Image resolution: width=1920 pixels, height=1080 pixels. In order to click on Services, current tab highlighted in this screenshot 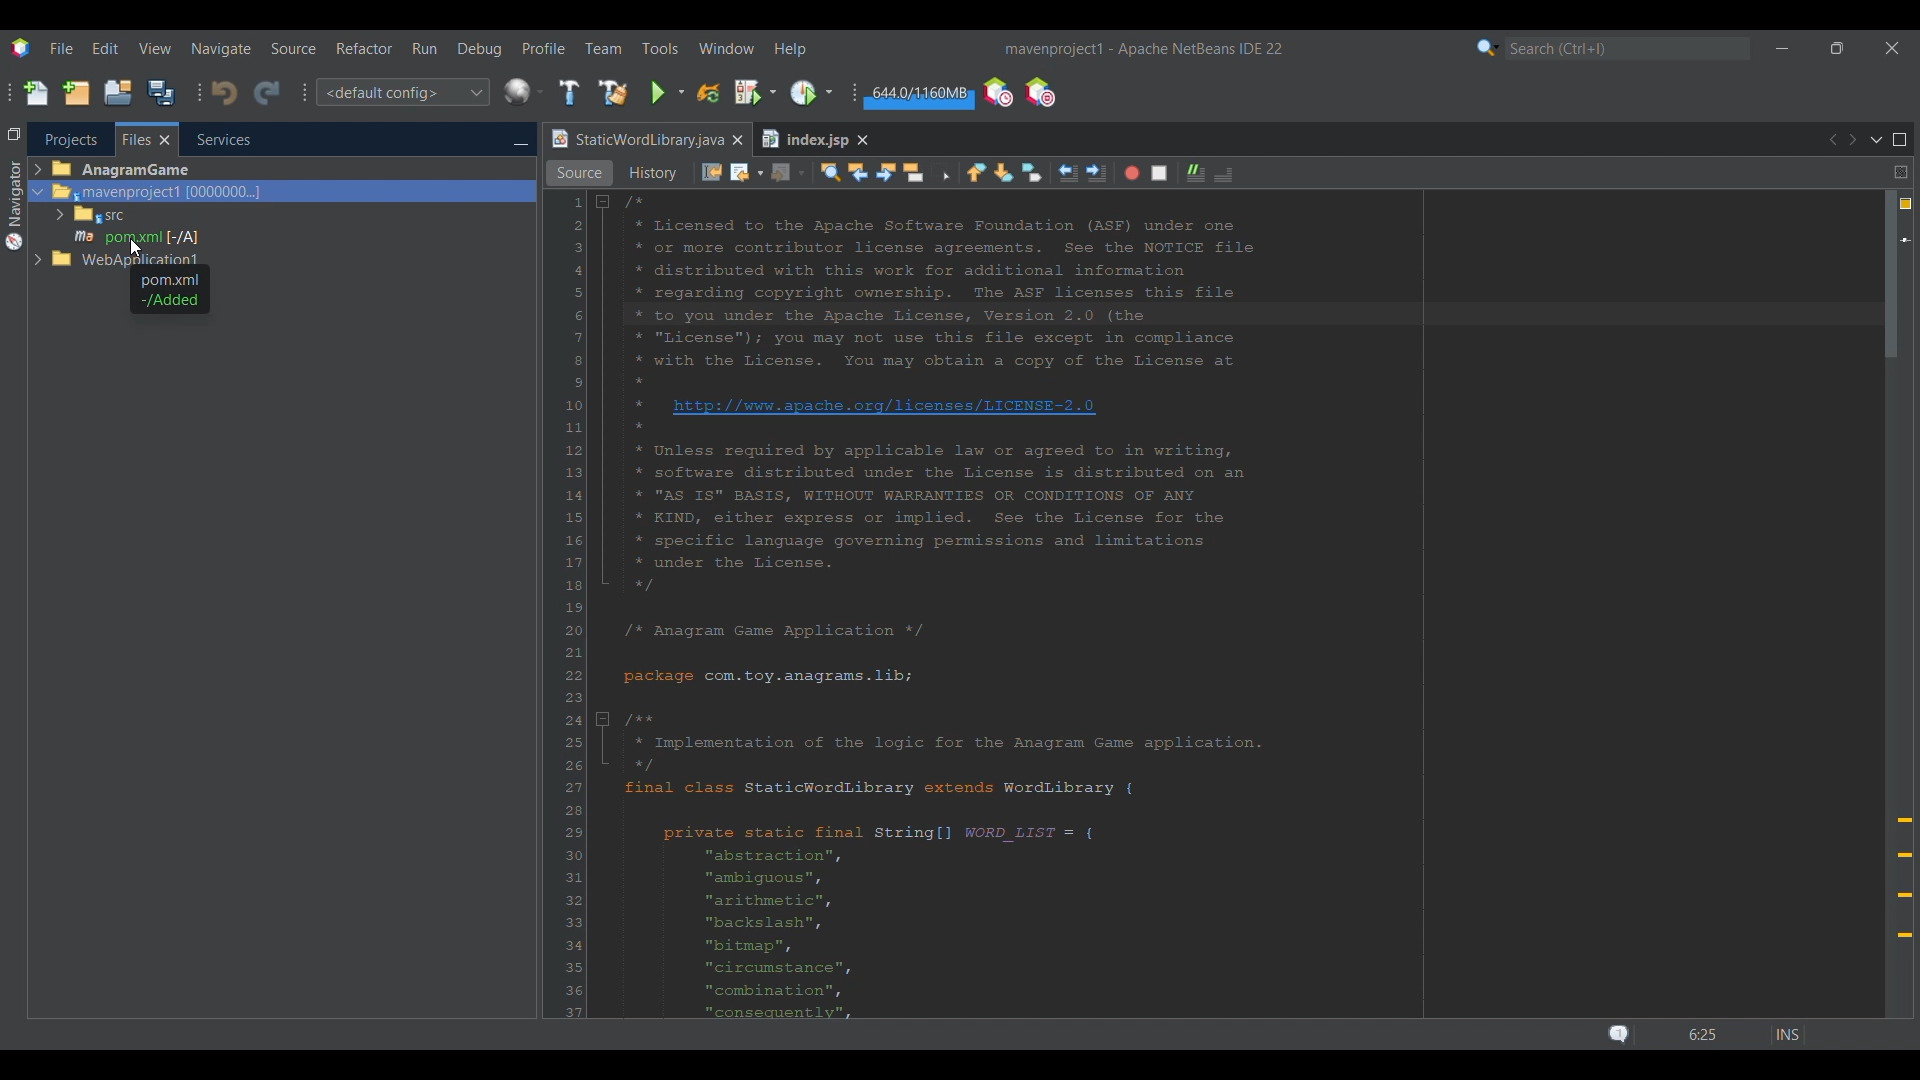, I will do `click(213, 139)`.